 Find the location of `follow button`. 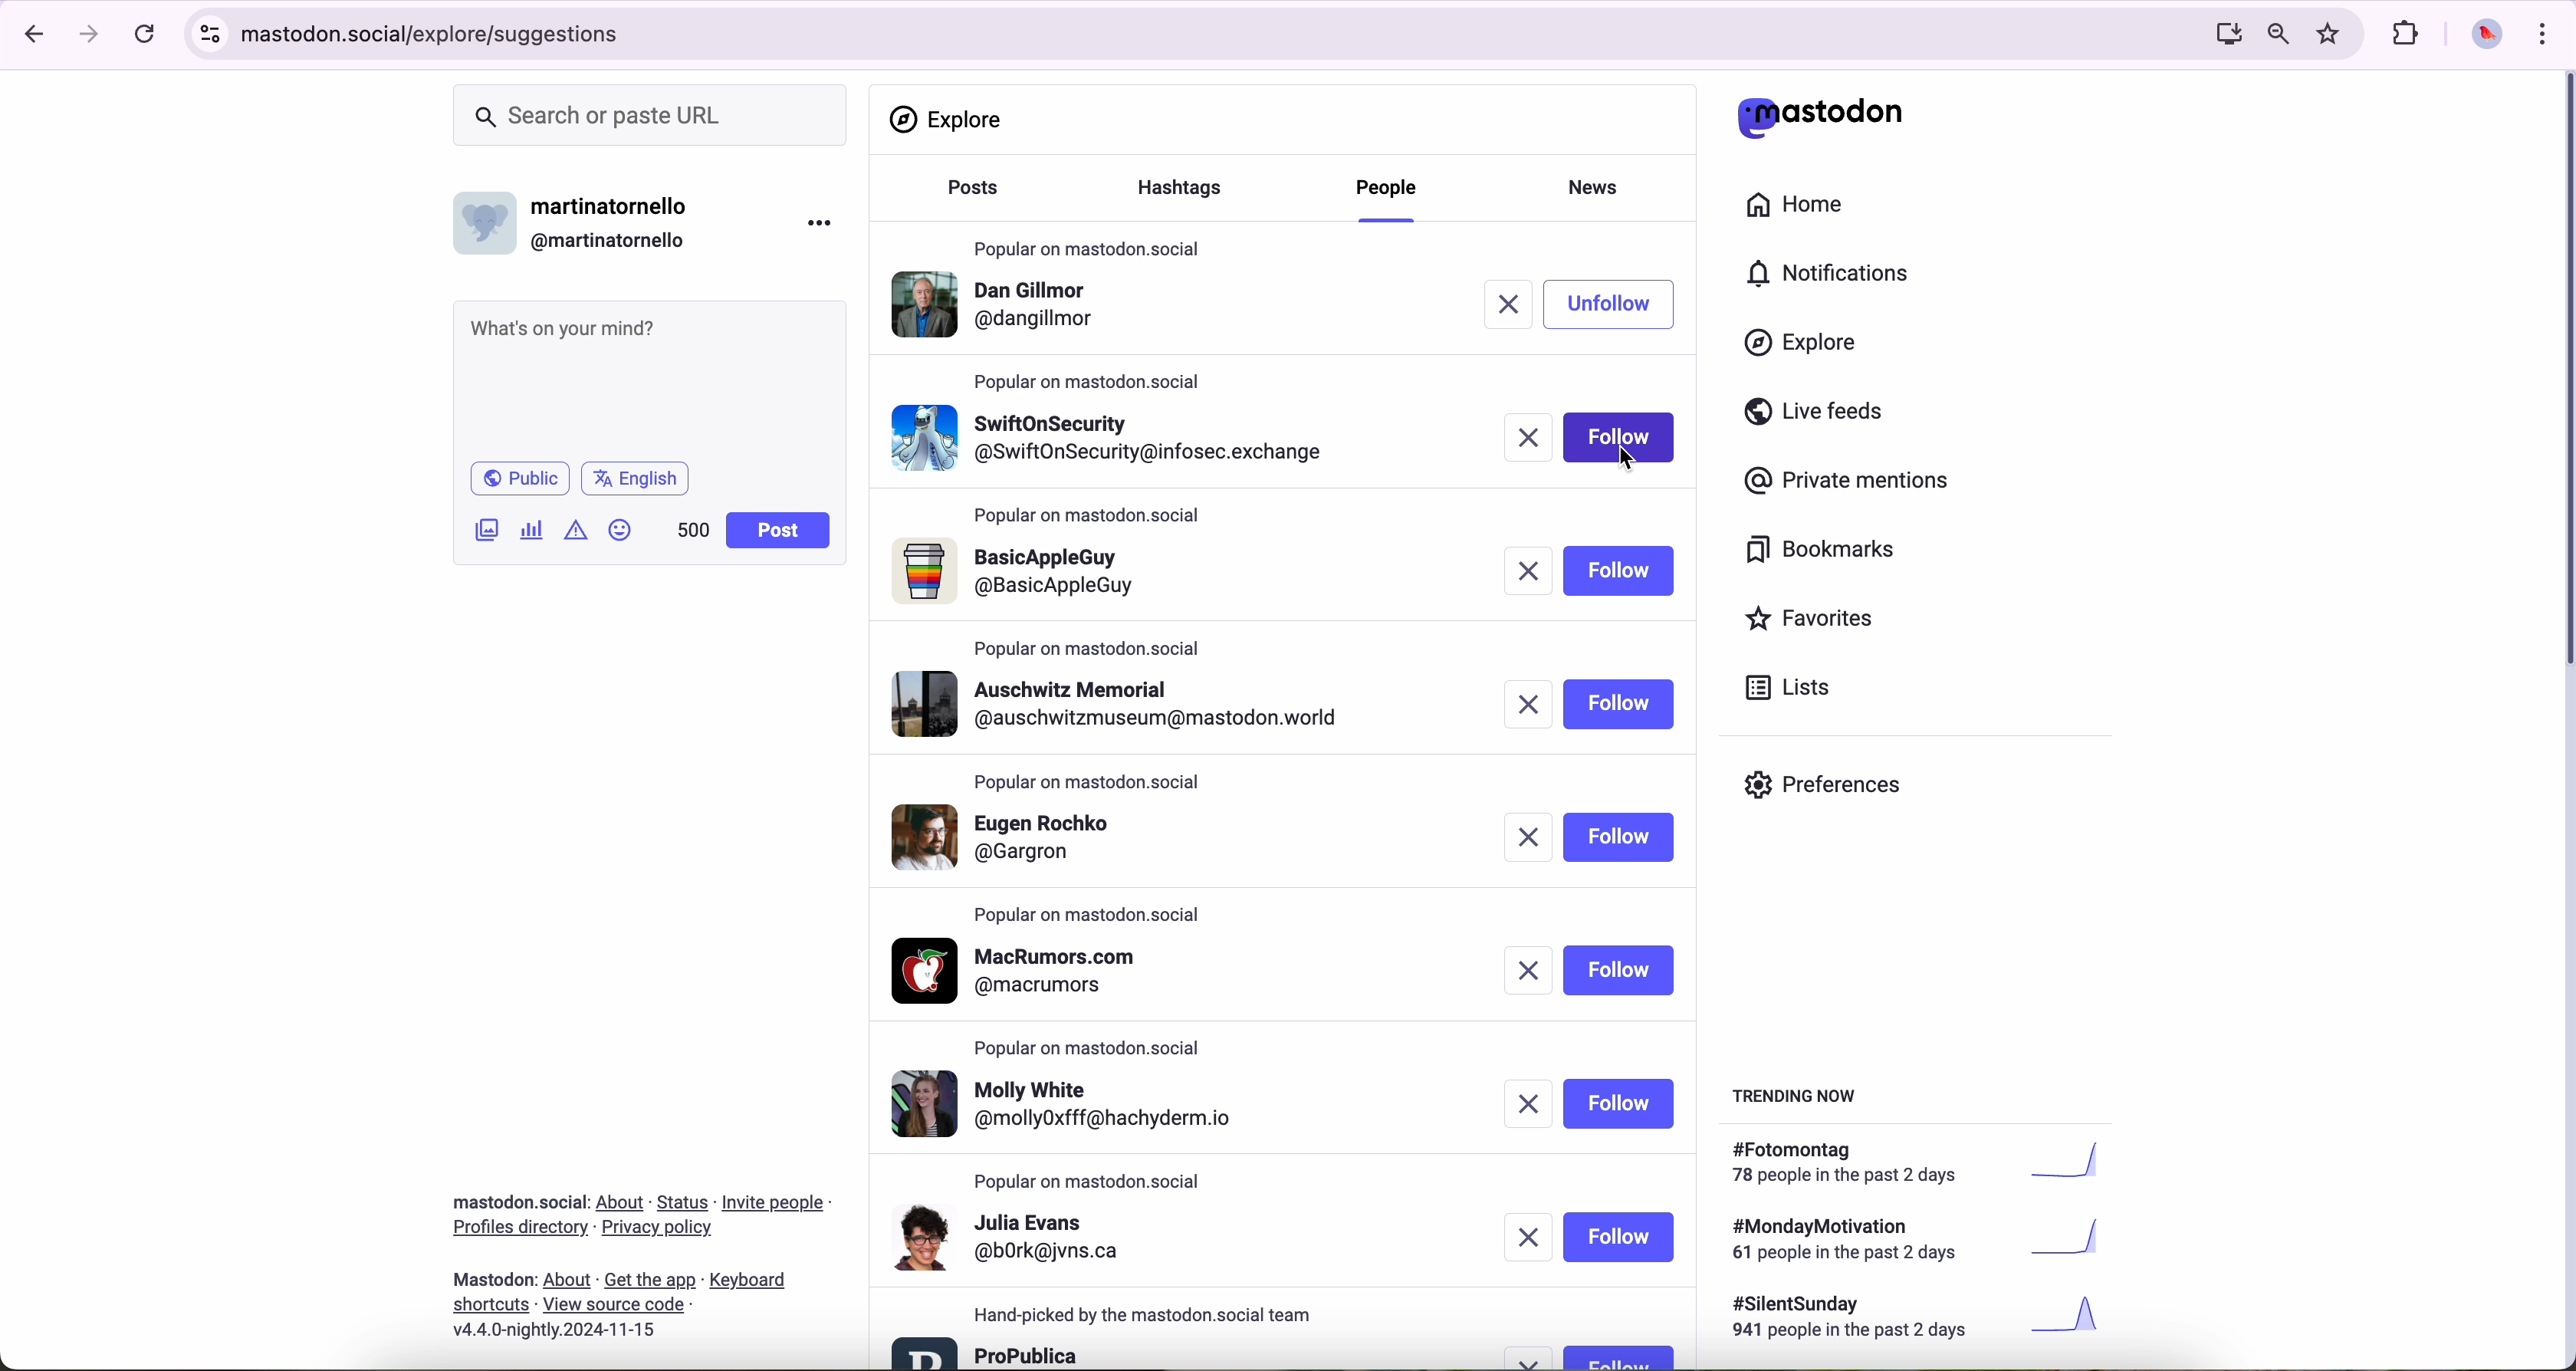

follow button is located at coordinates (1619, 1104).